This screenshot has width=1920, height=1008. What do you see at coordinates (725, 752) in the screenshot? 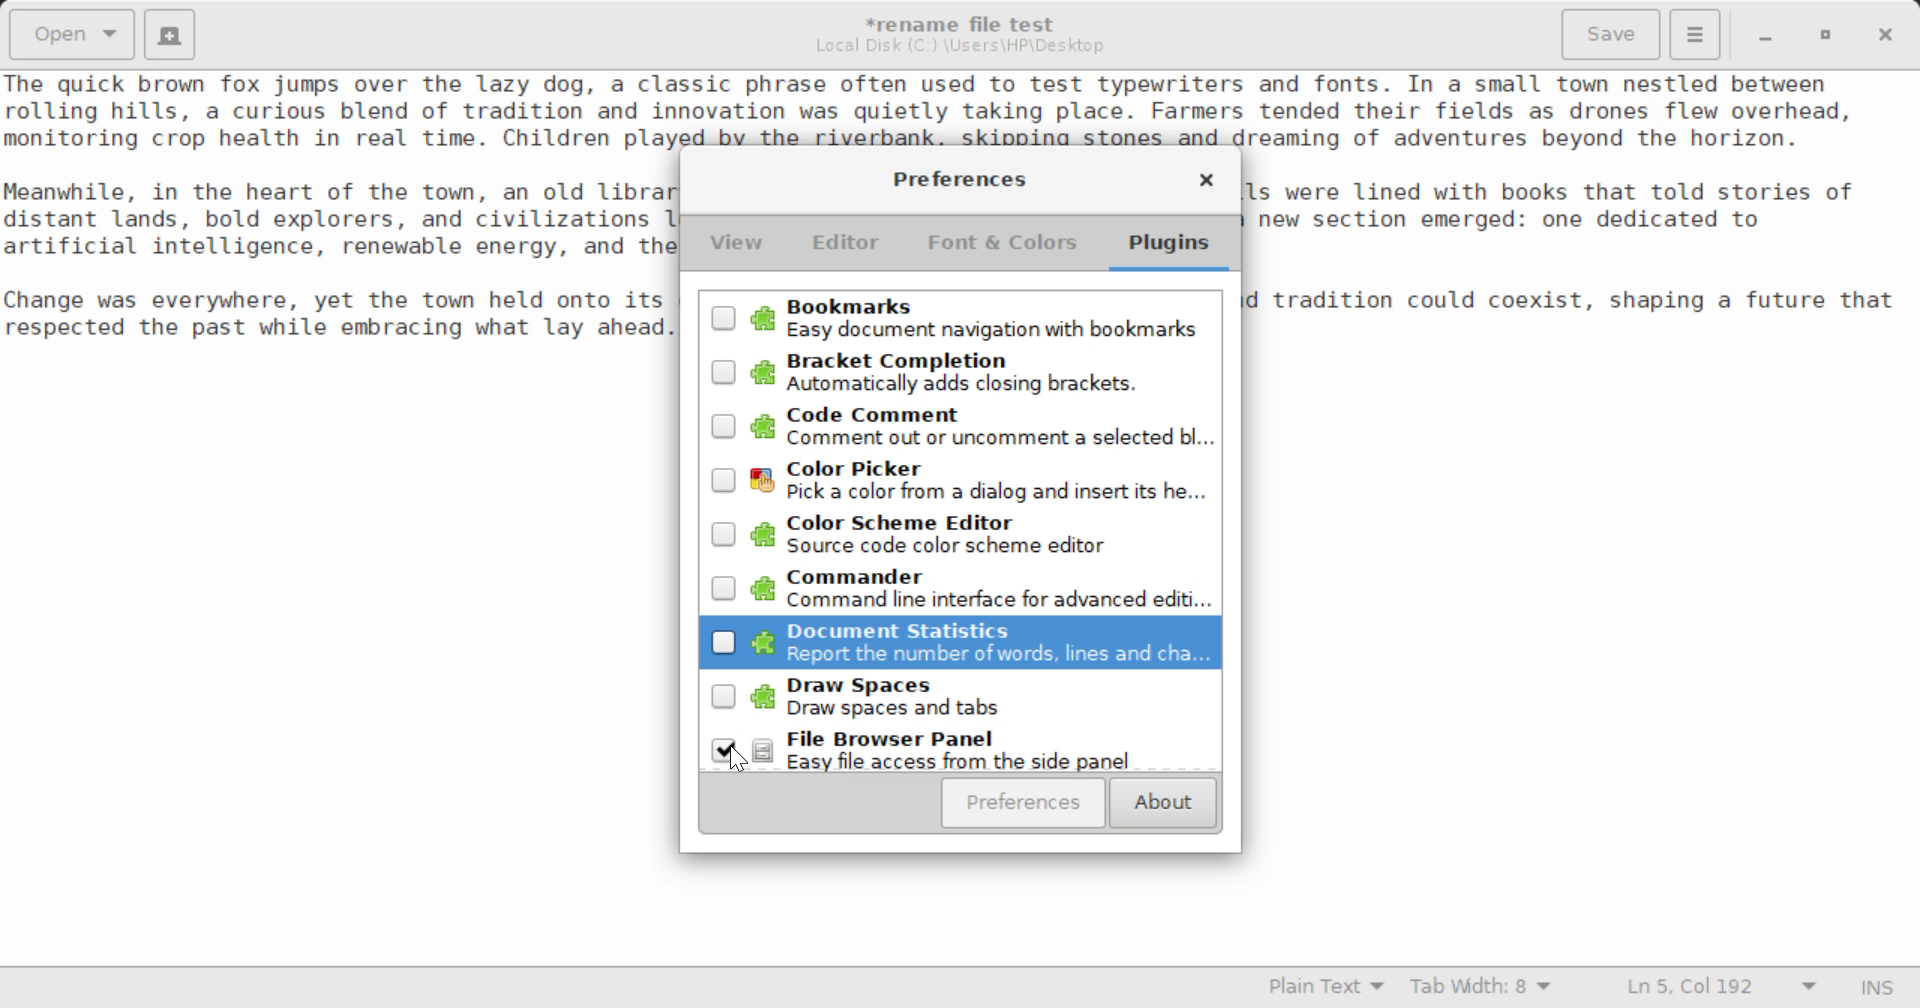
I see `Cursor Position to Unselect` at bounding box center [725, 752].